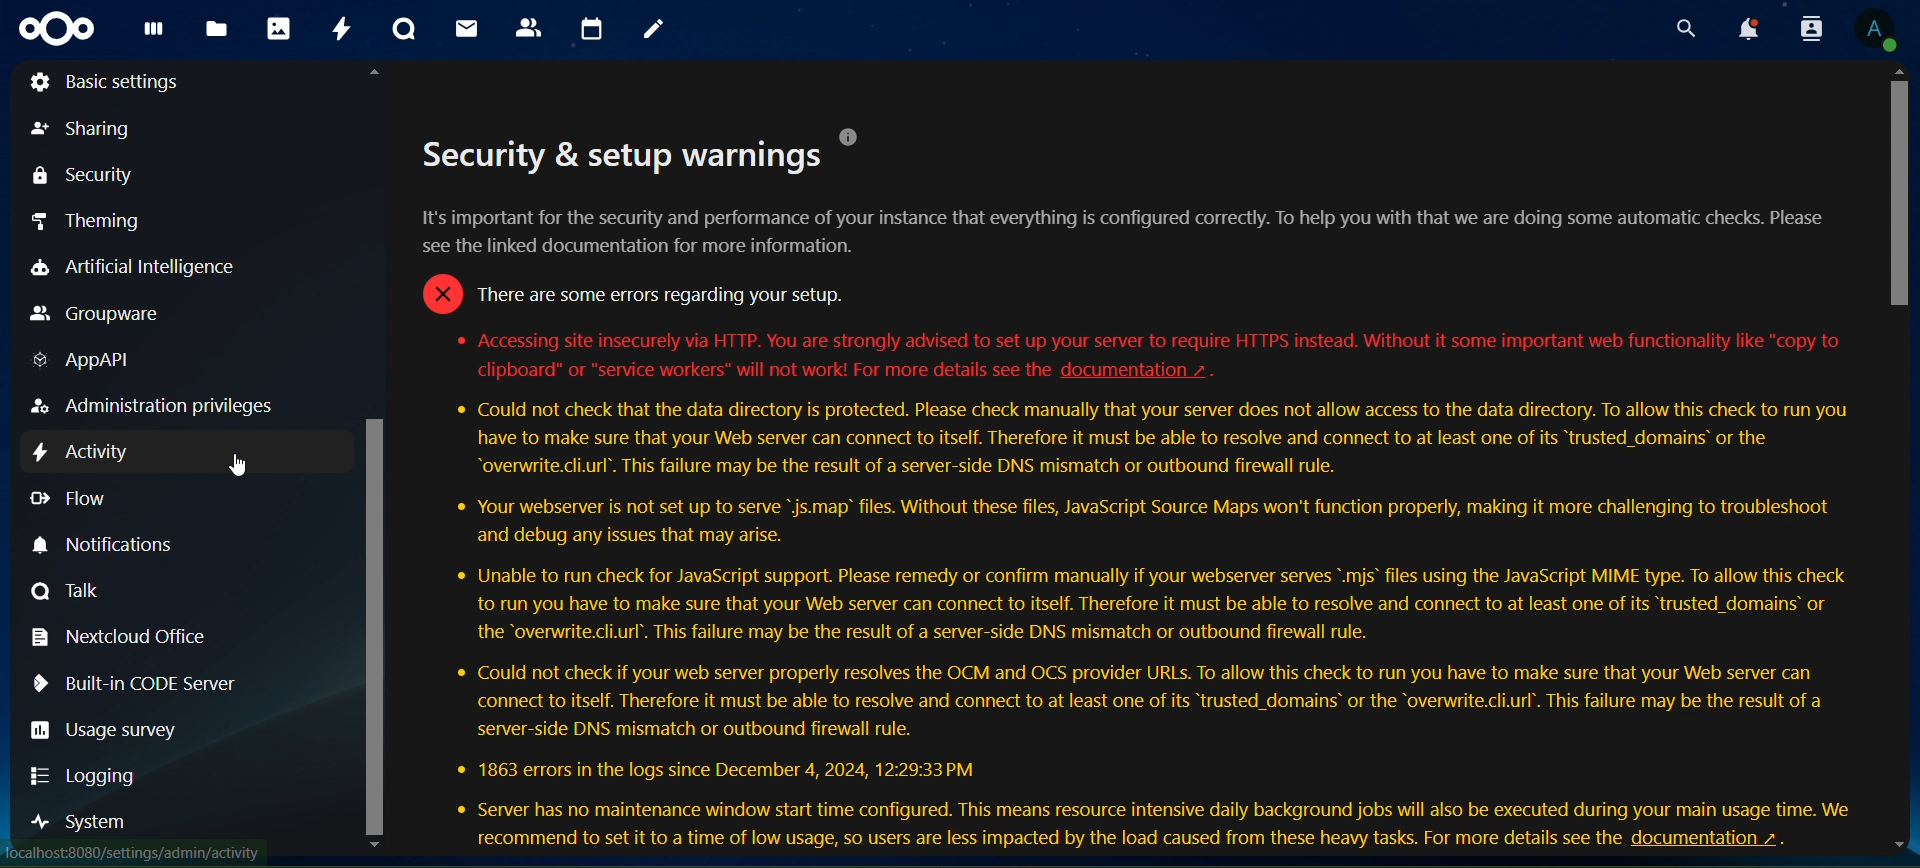 The height and width of the screenshot is (868, 1920). I want to click on cursor, so click(239, 468).